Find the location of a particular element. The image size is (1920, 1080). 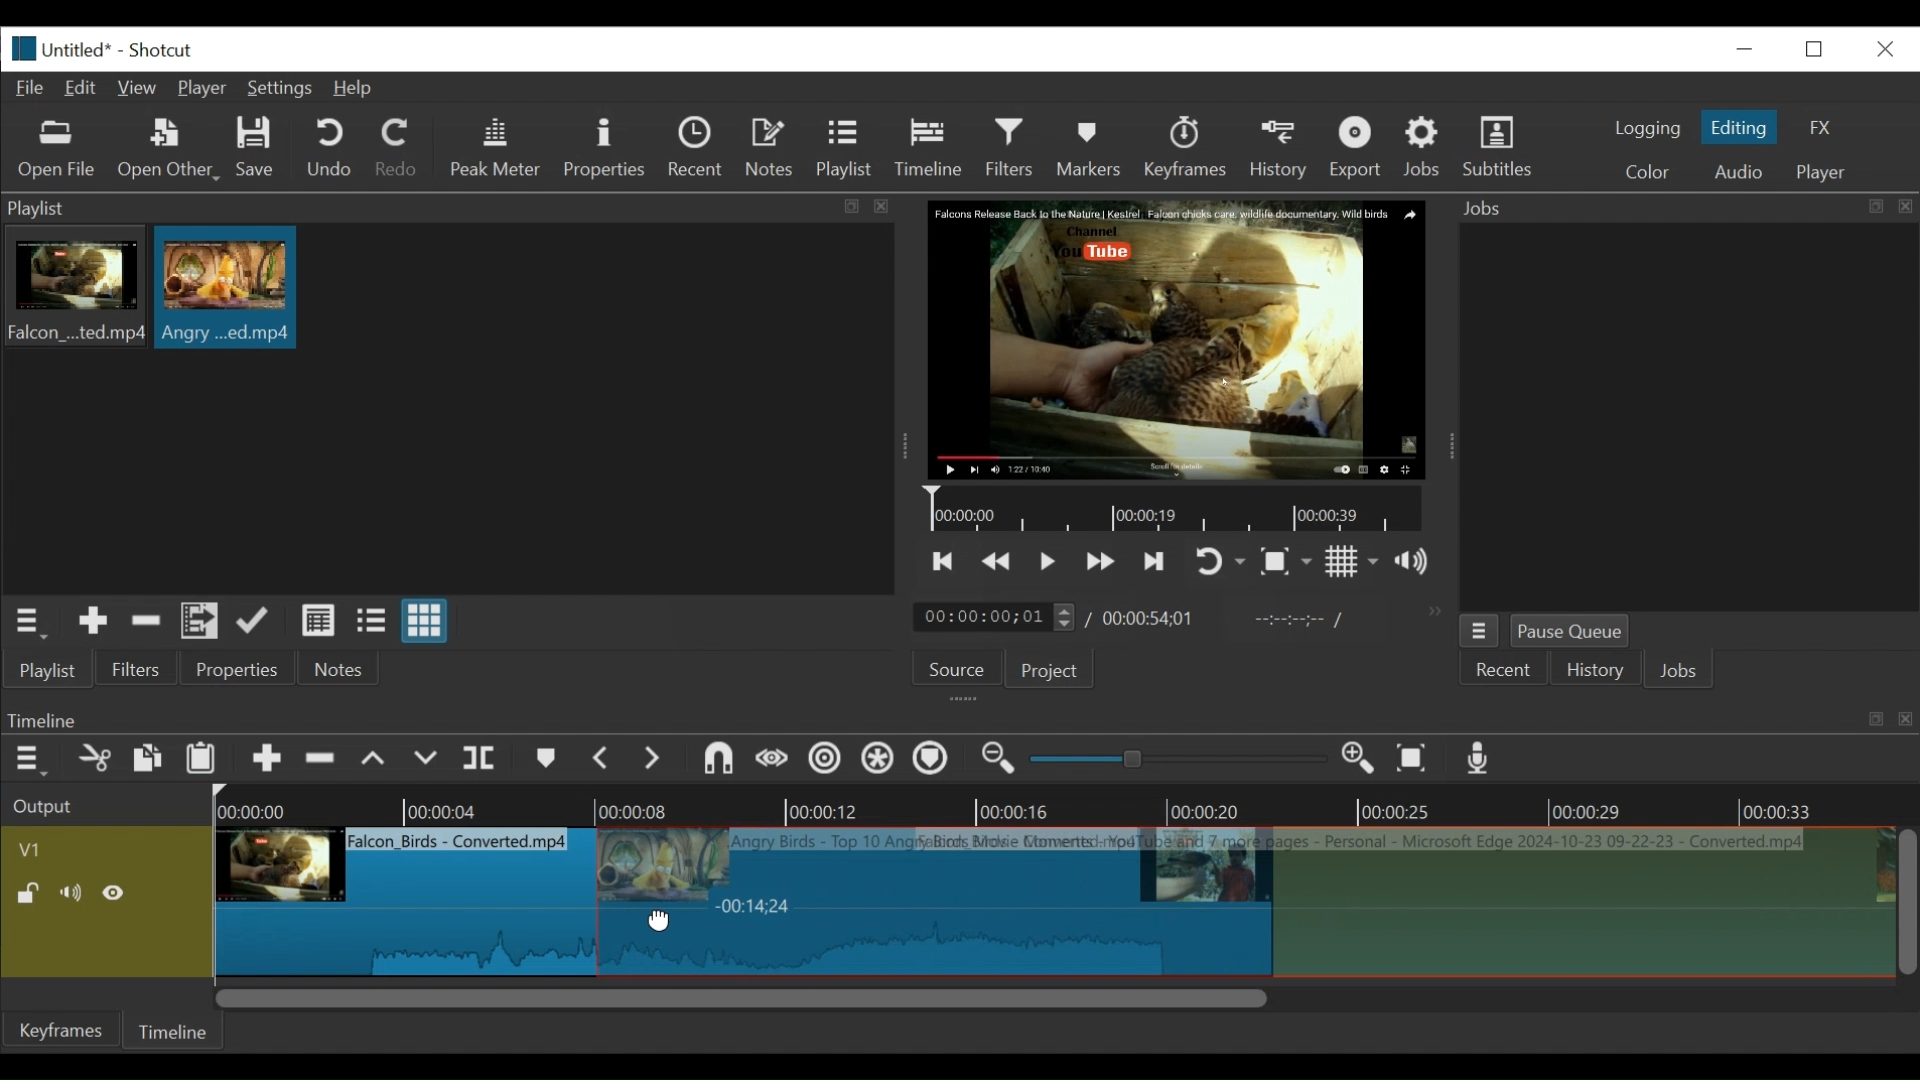

Mute is located at coordinates (75, 893).